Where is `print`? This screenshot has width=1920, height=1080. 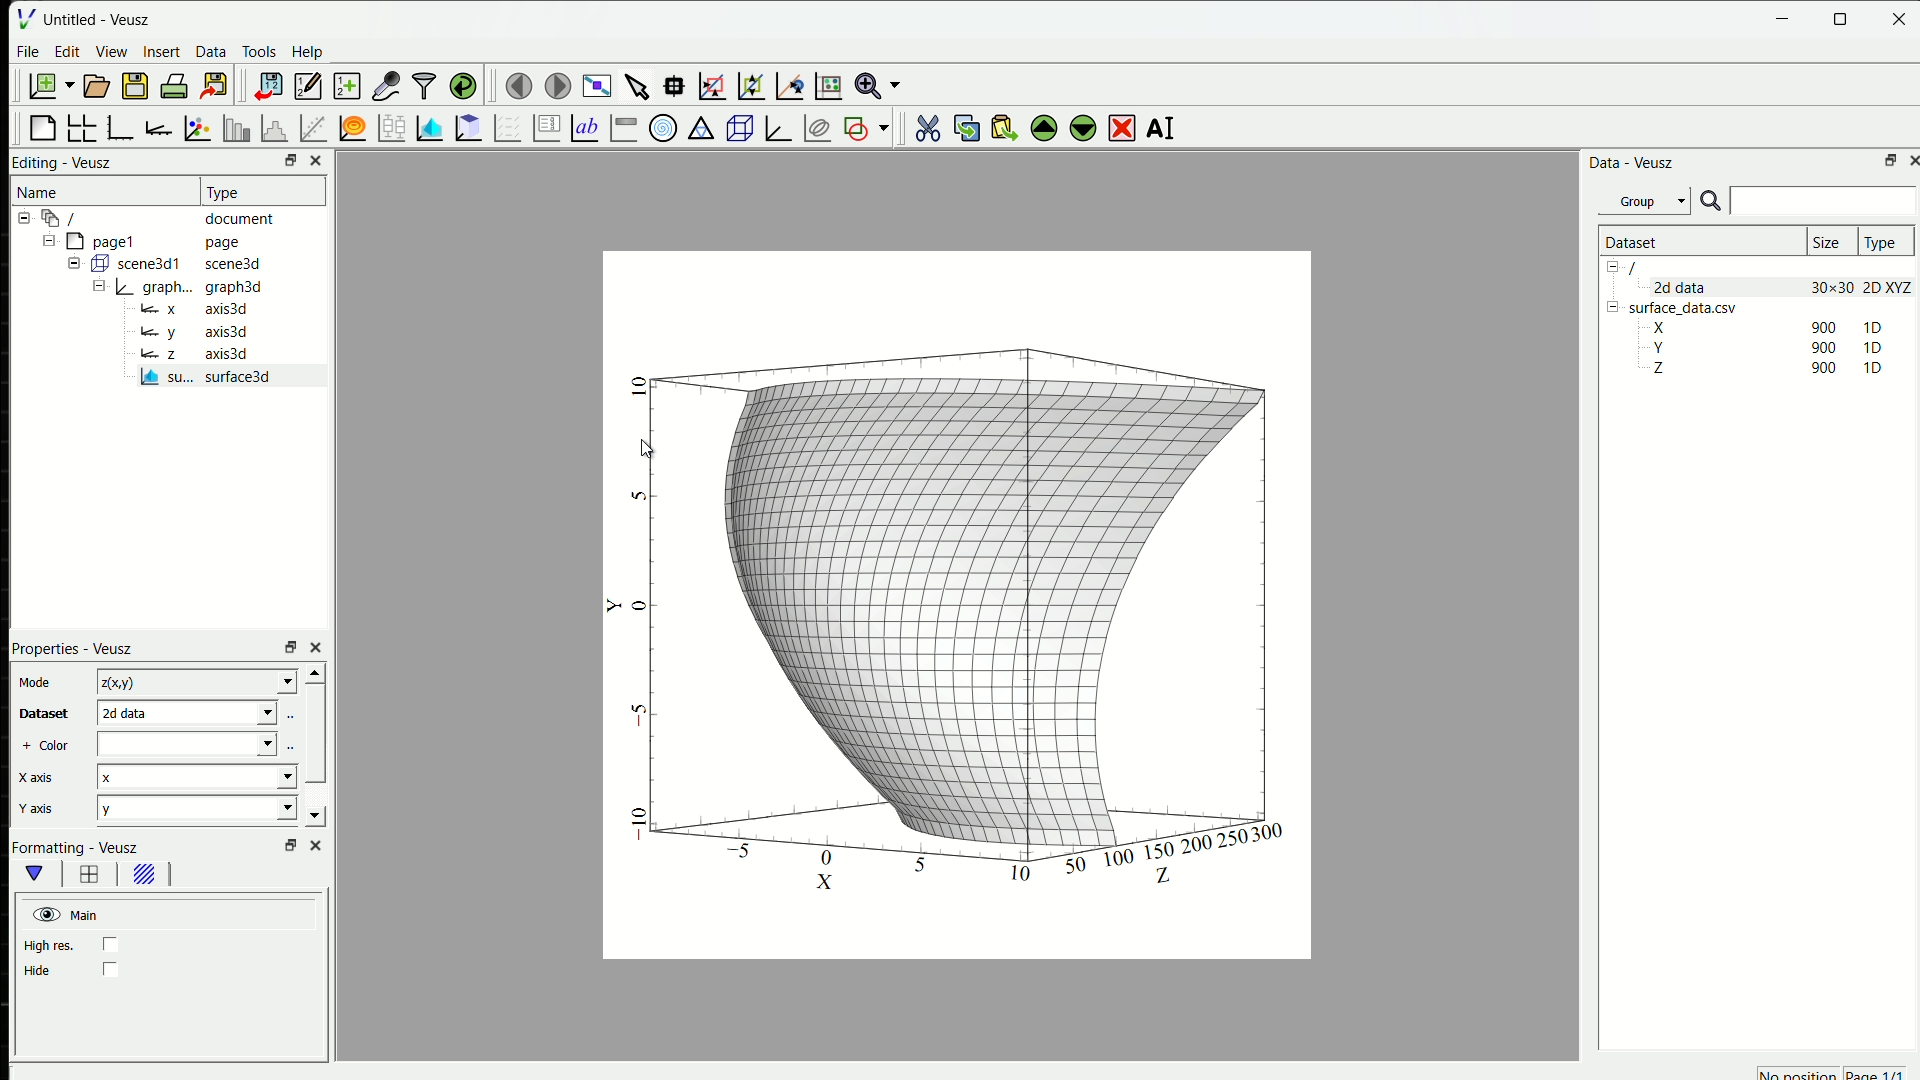
print is located at coordinates (174, 85).